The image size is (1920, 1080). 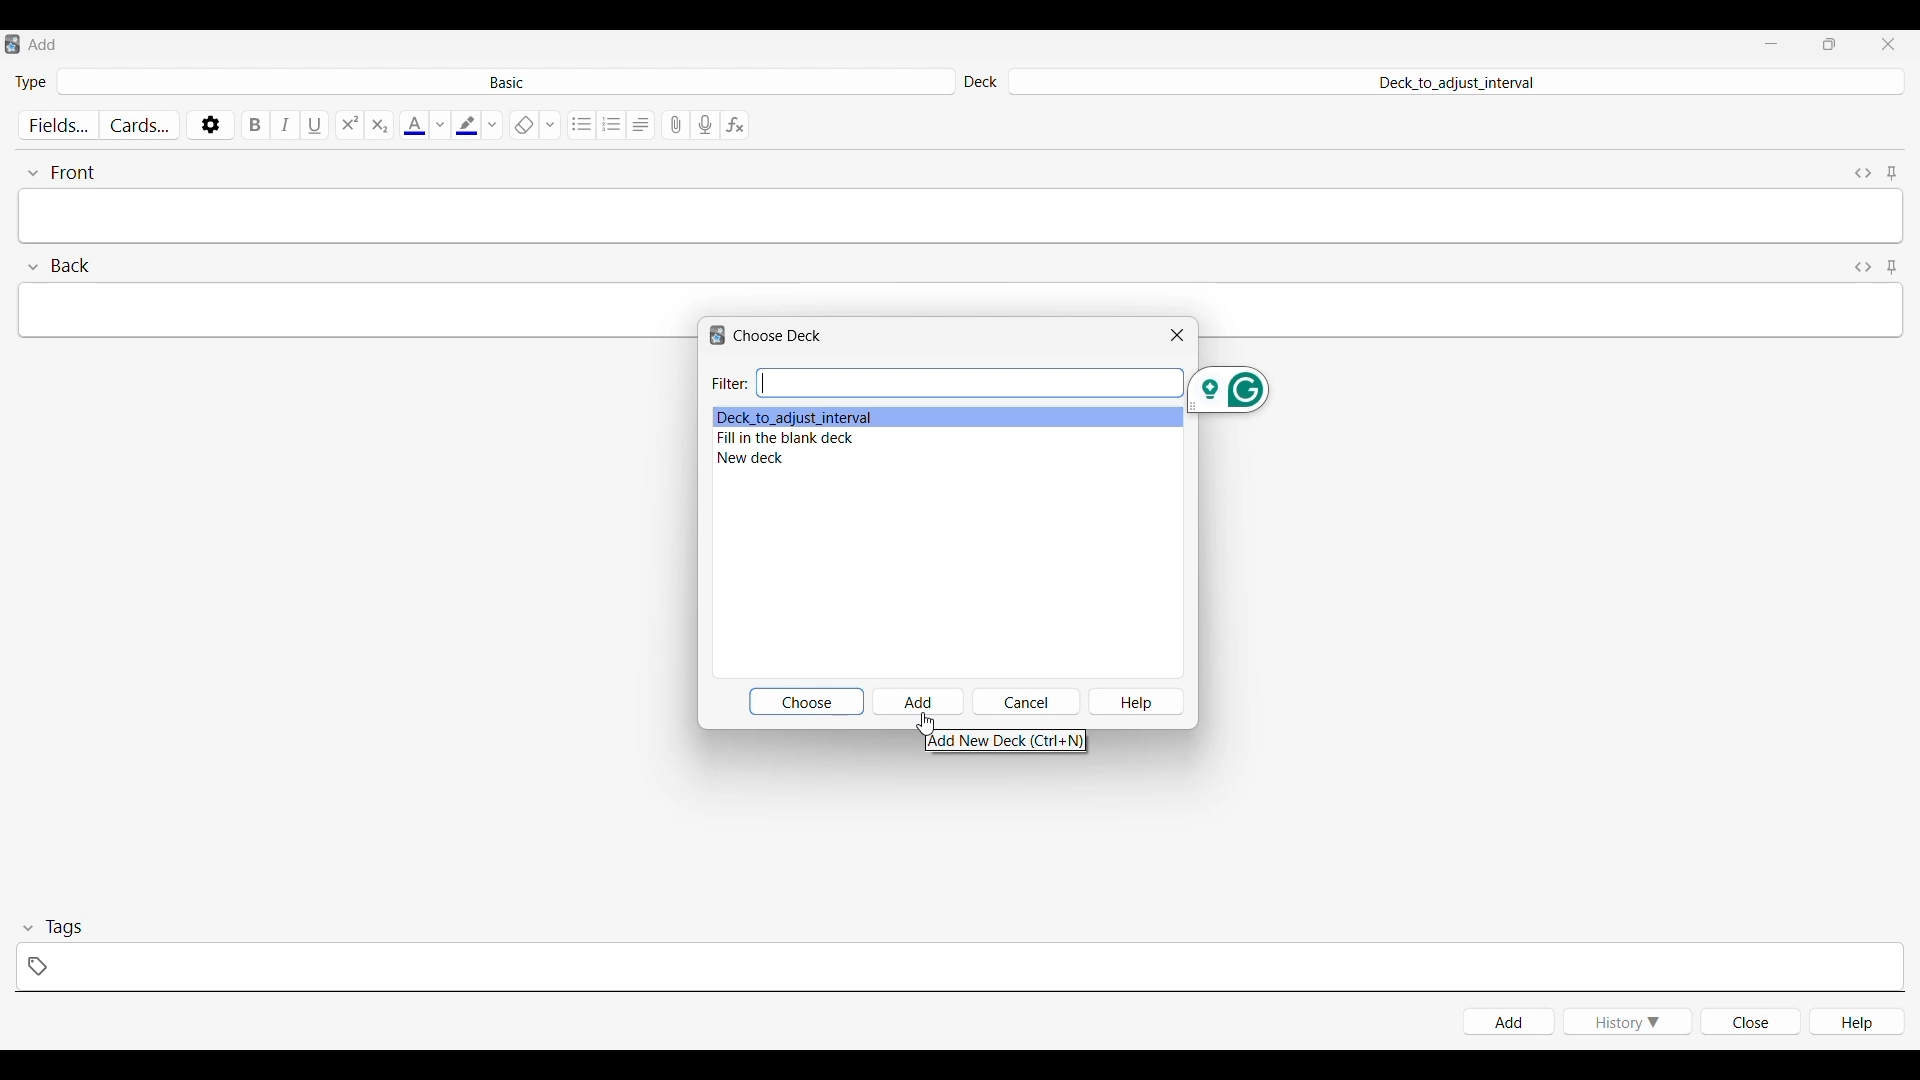 What do you see at coordinates (980, 83) in the screenshot?
I see `Indicates Deck settings` at bounding box center [980, 83].